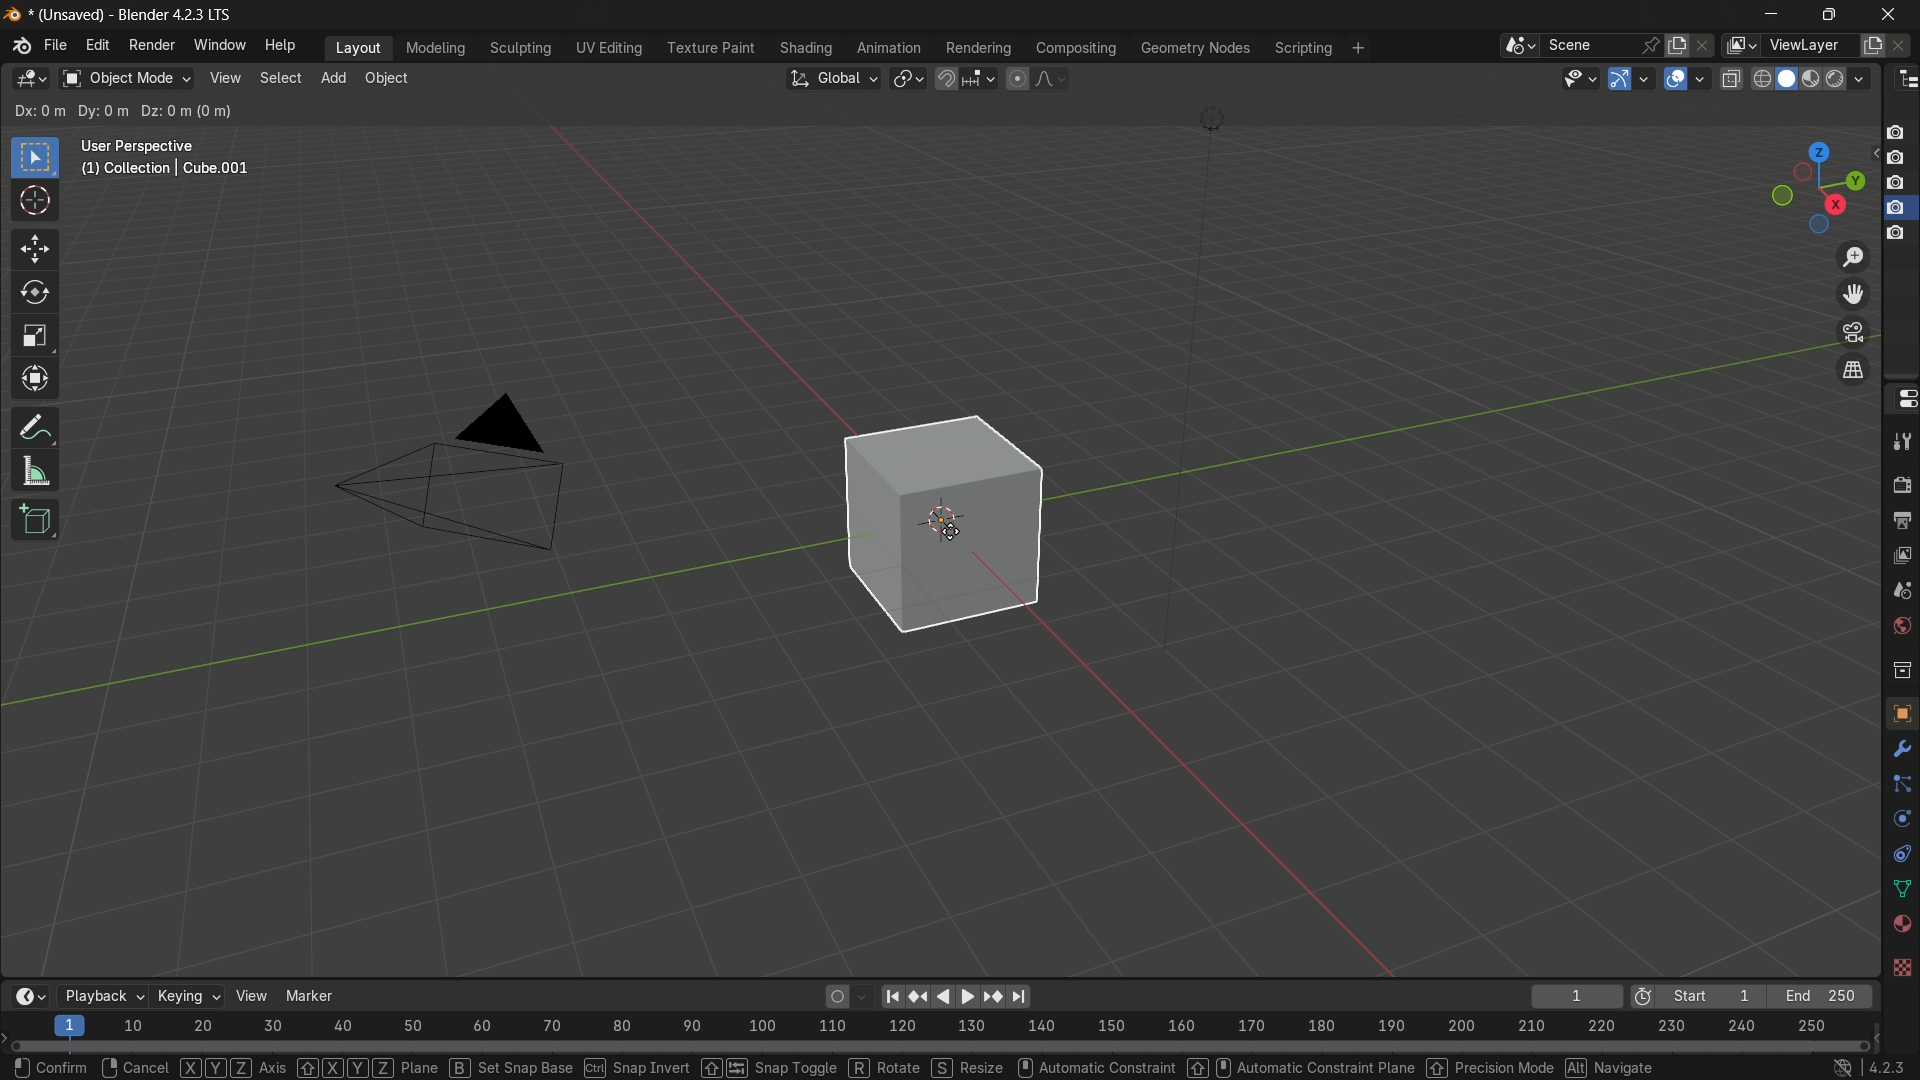 Image resolution: width=1920 pixels, height=1080 pixels. Describe the element at coordinates (1647, 78) in the screenshot. I see `gizmos` at that location.